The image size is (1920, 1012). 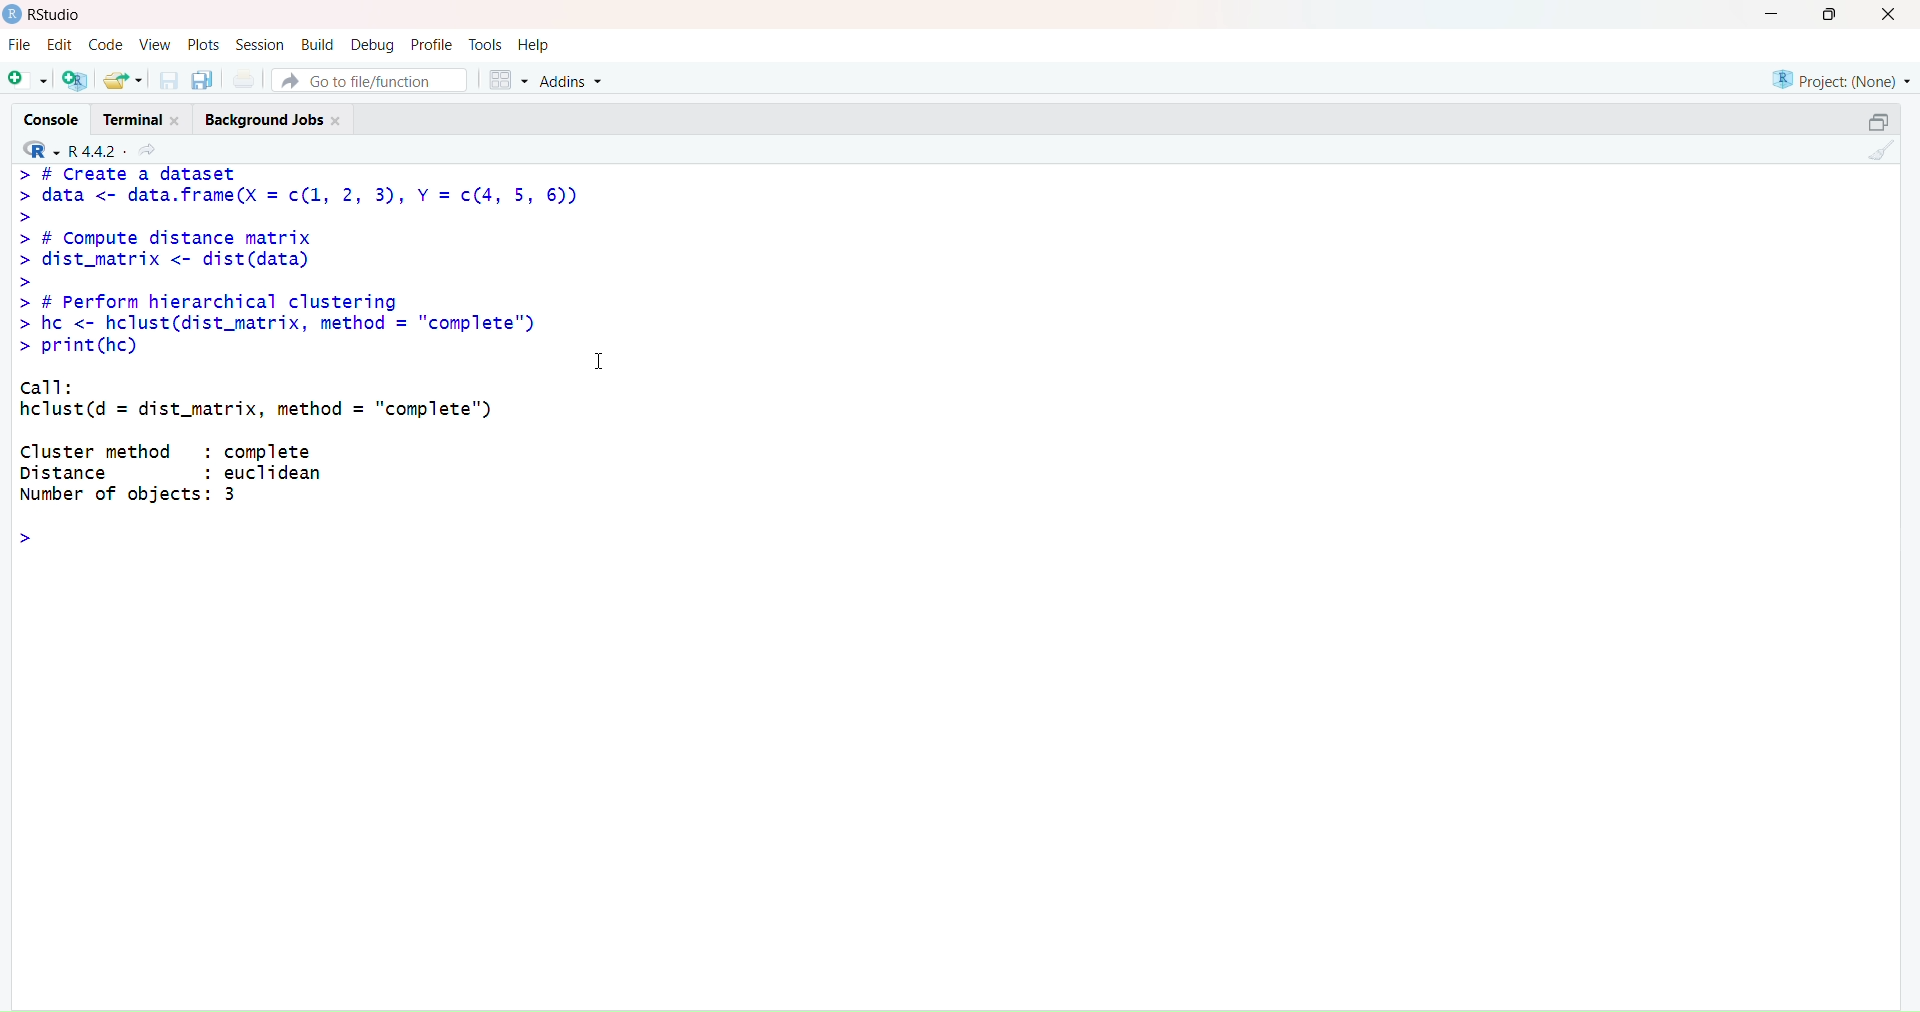 What do you see at coordinates (78, 78) in the screenshot?
I see `Create a project` at bounding box center [78, 78].